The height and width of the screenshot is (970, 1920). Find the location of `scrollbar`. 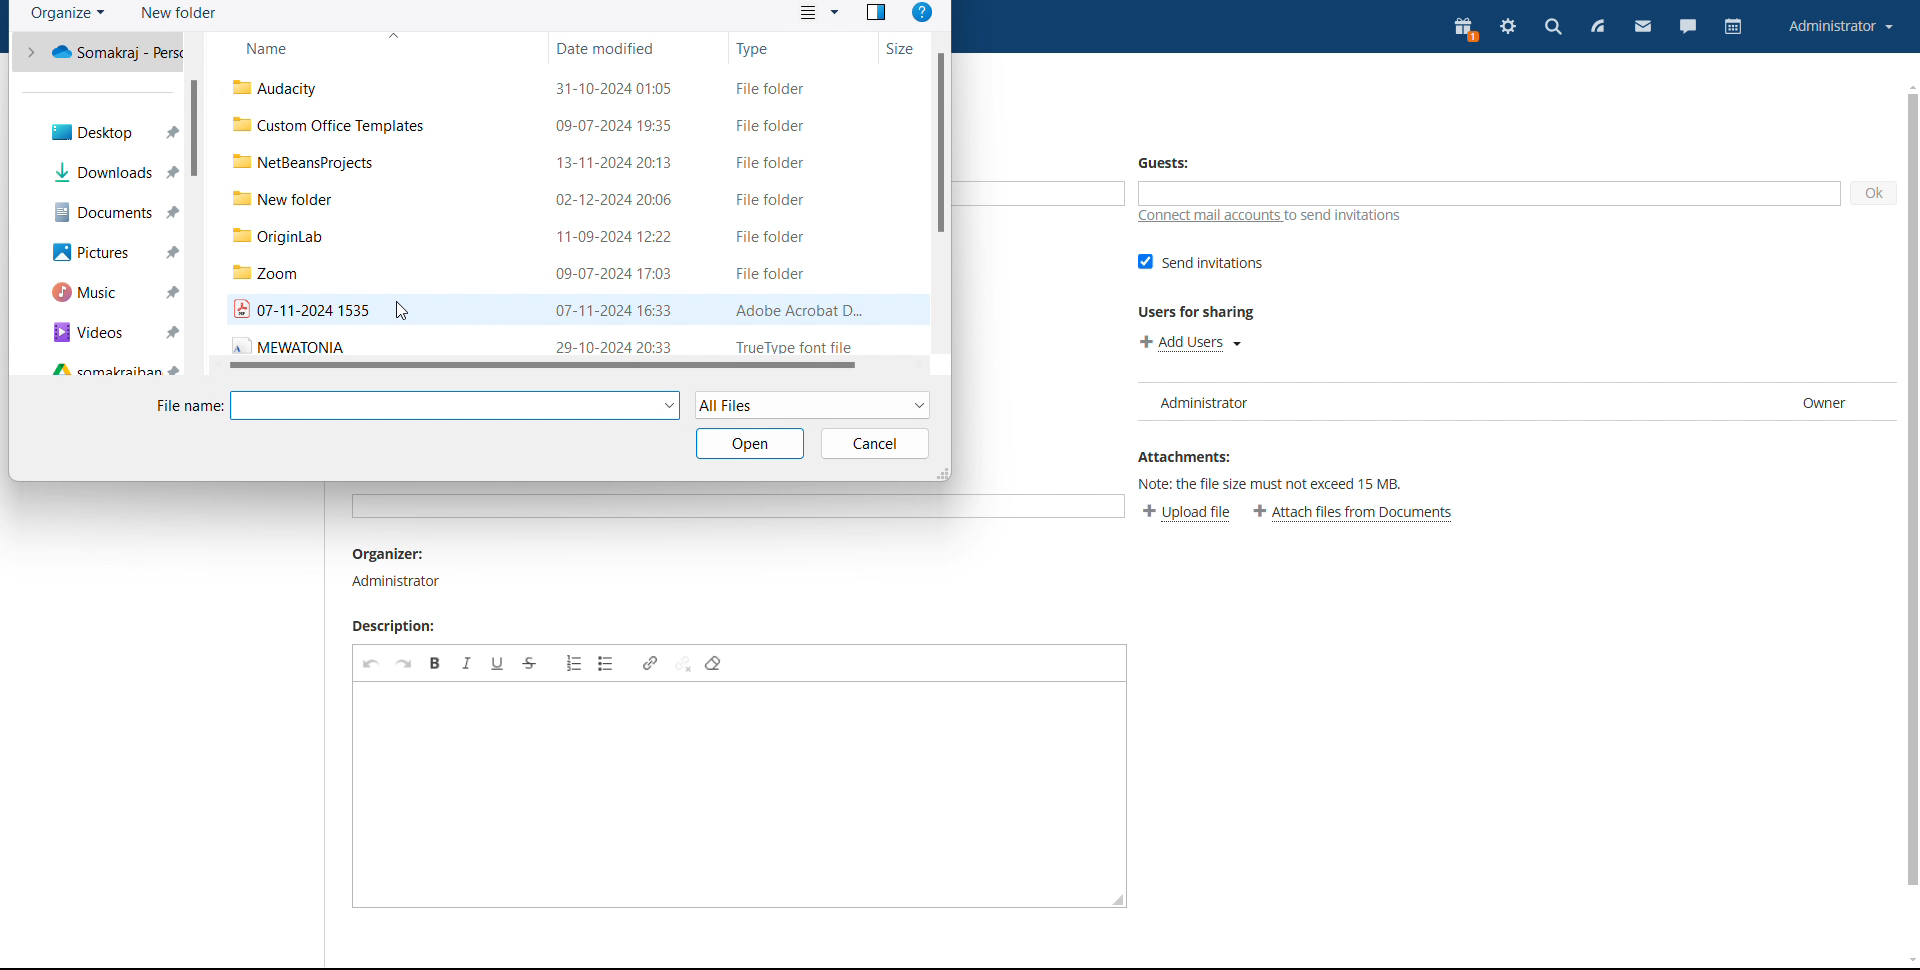

scrollbar is located at coordinates (942, 143).